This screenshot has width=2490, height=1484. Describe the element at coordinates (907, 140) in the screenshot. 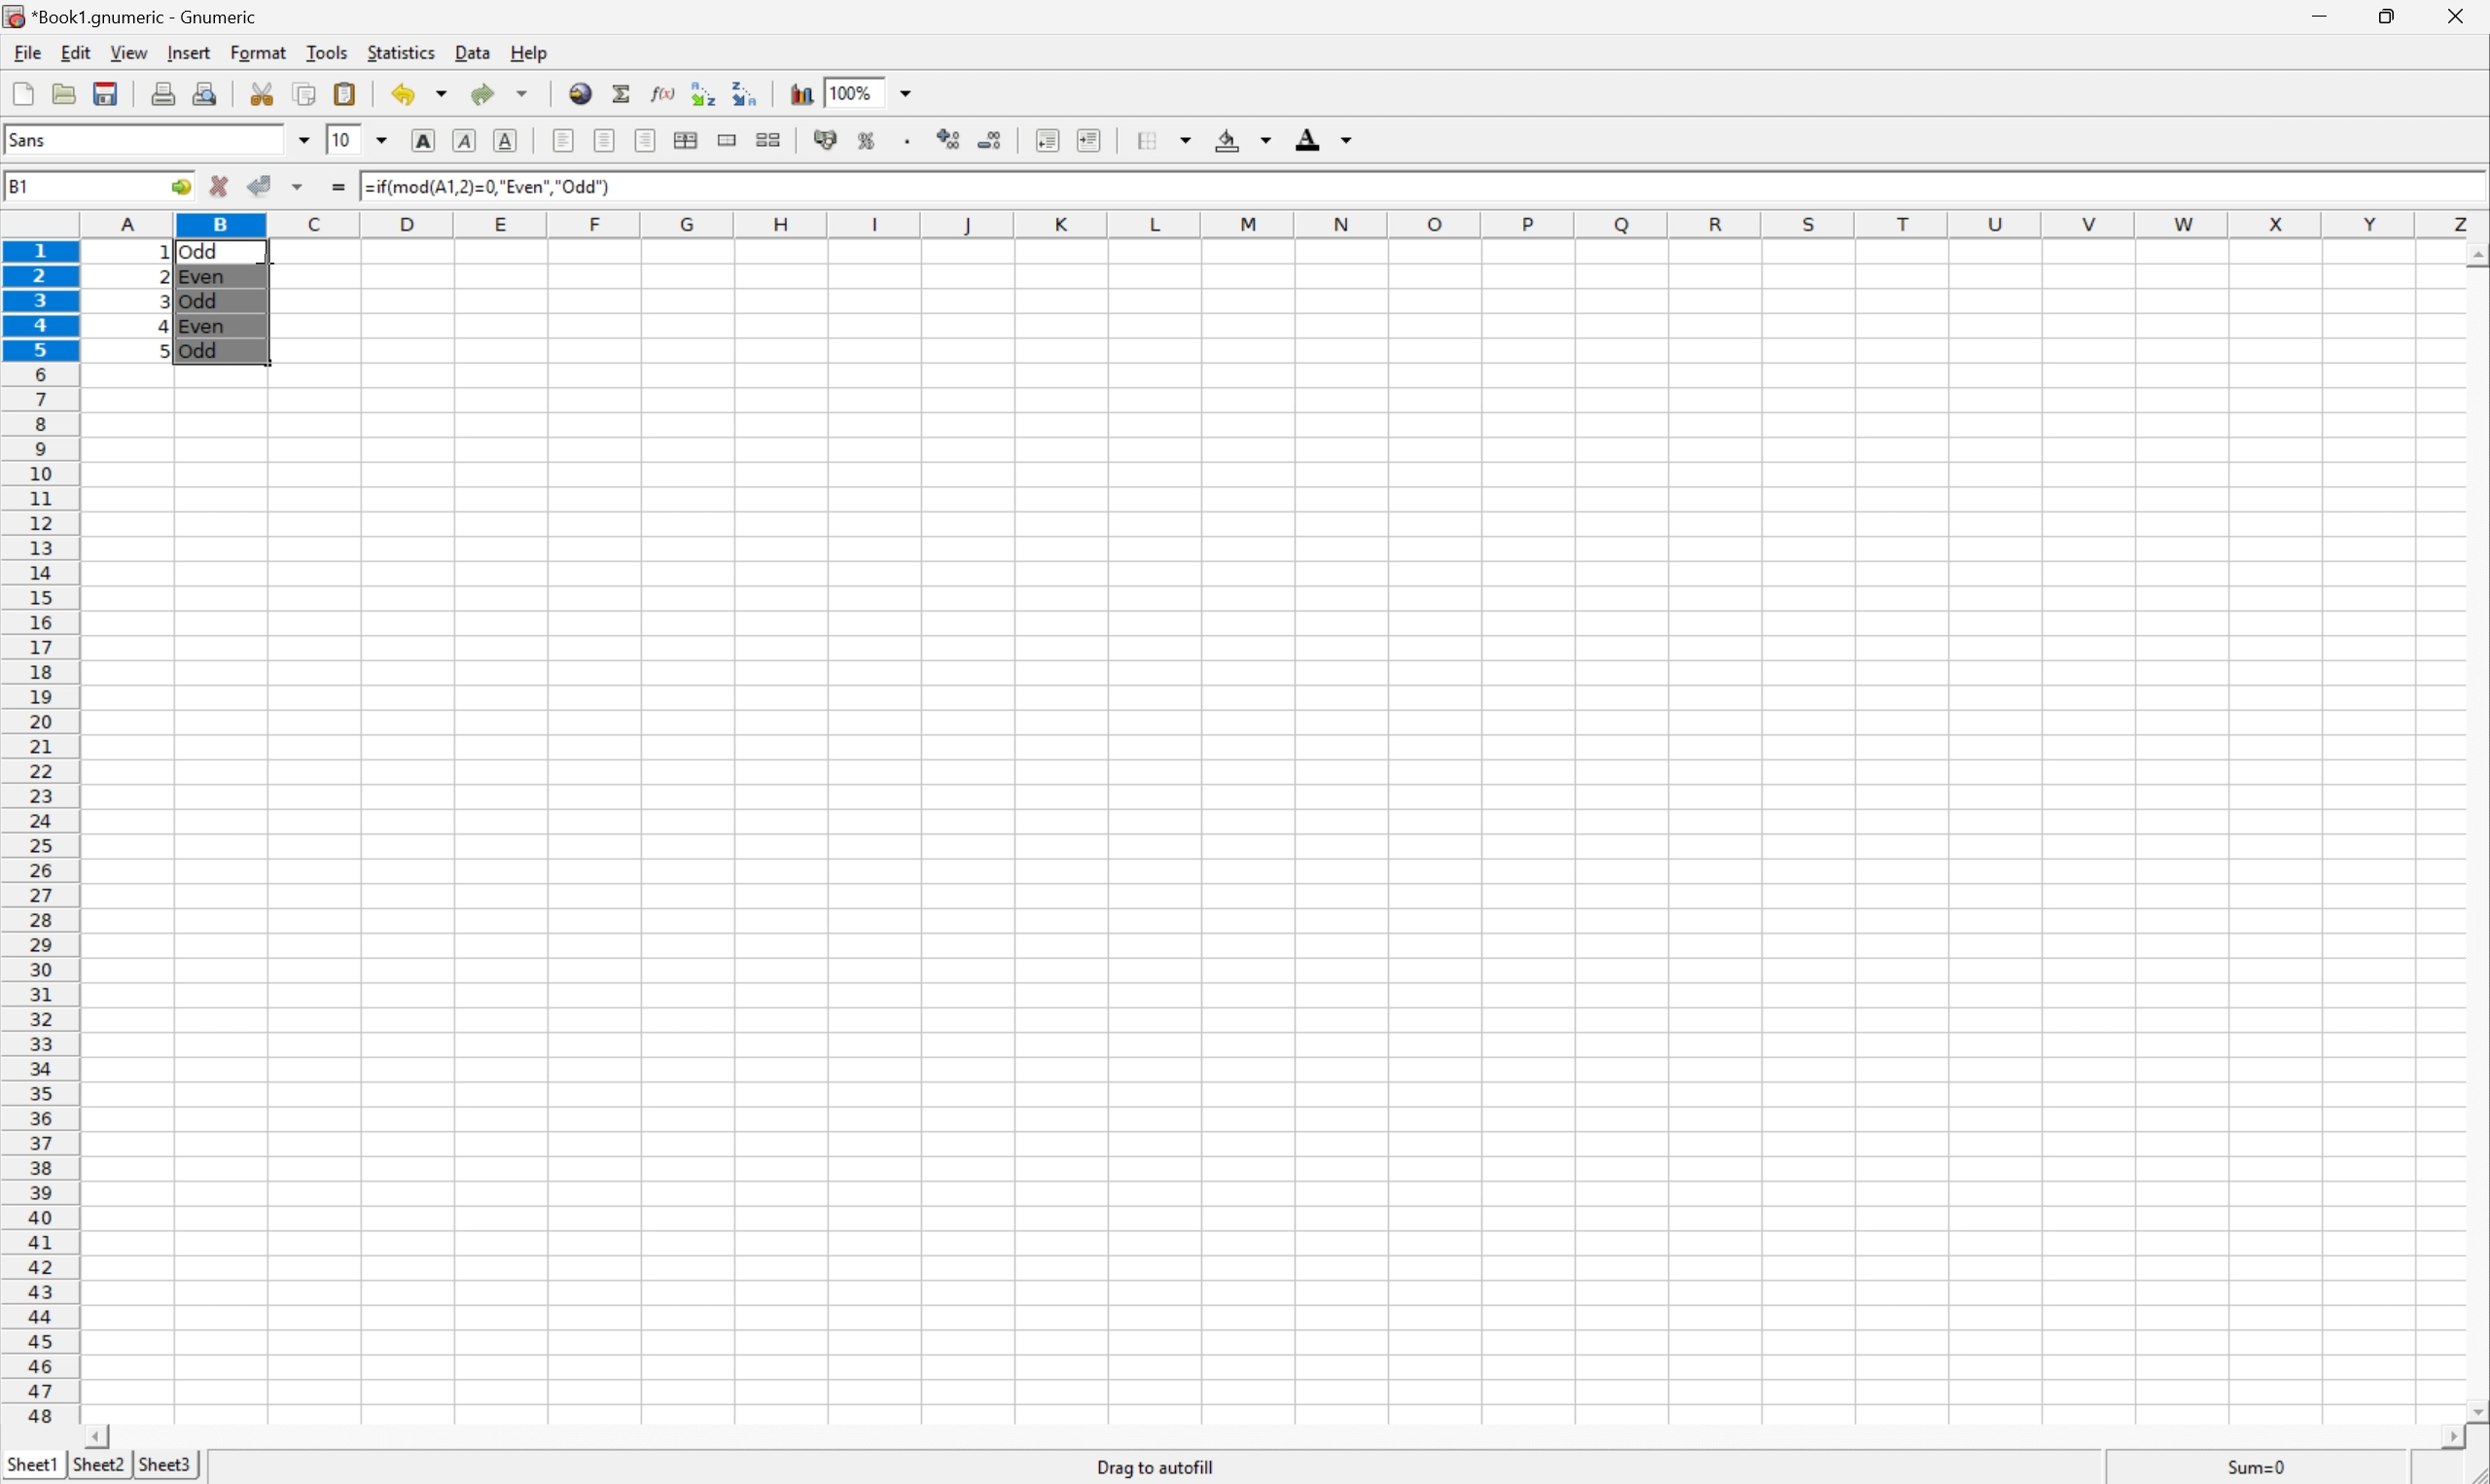

I see `Set the format of the selected cells to include a thousands separator` at that location.